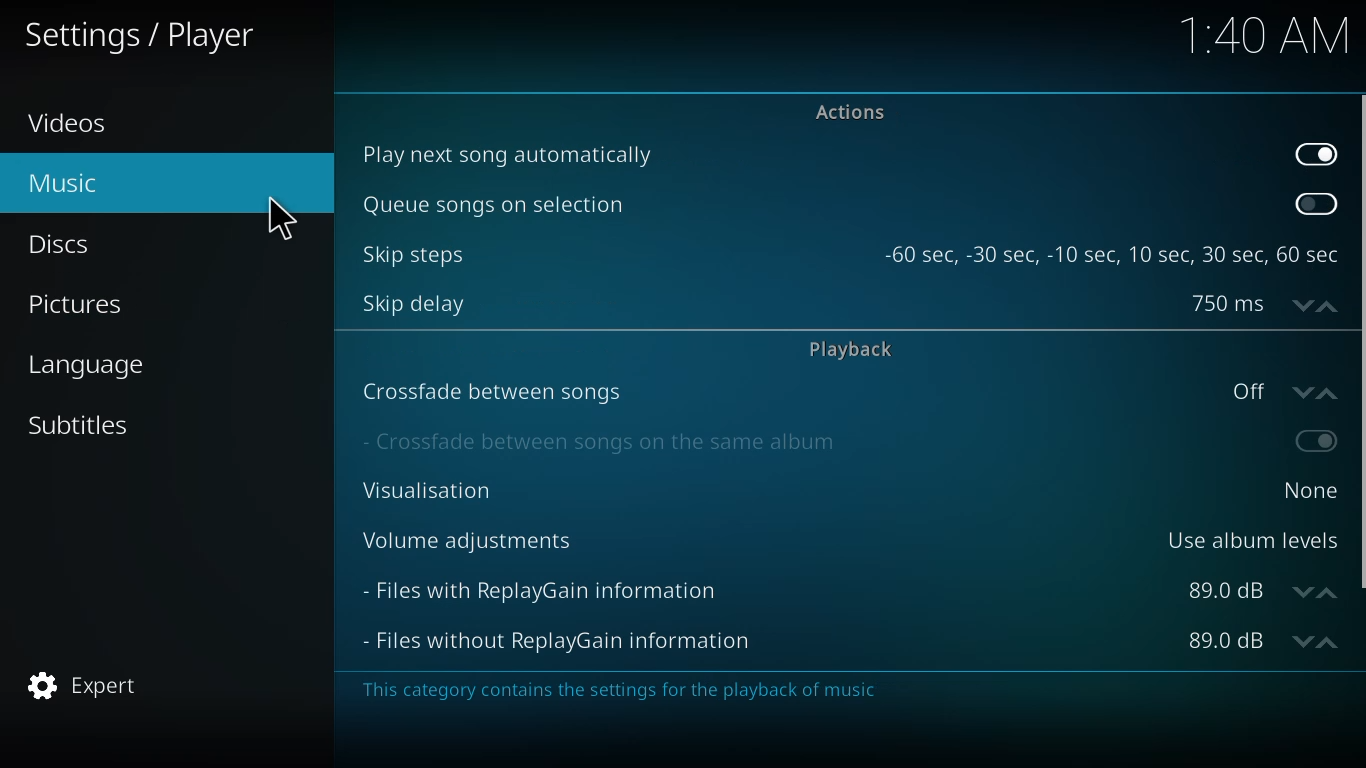  Describe the element at coordinates (95, 365) in the screenshot. I see `language` at that location.